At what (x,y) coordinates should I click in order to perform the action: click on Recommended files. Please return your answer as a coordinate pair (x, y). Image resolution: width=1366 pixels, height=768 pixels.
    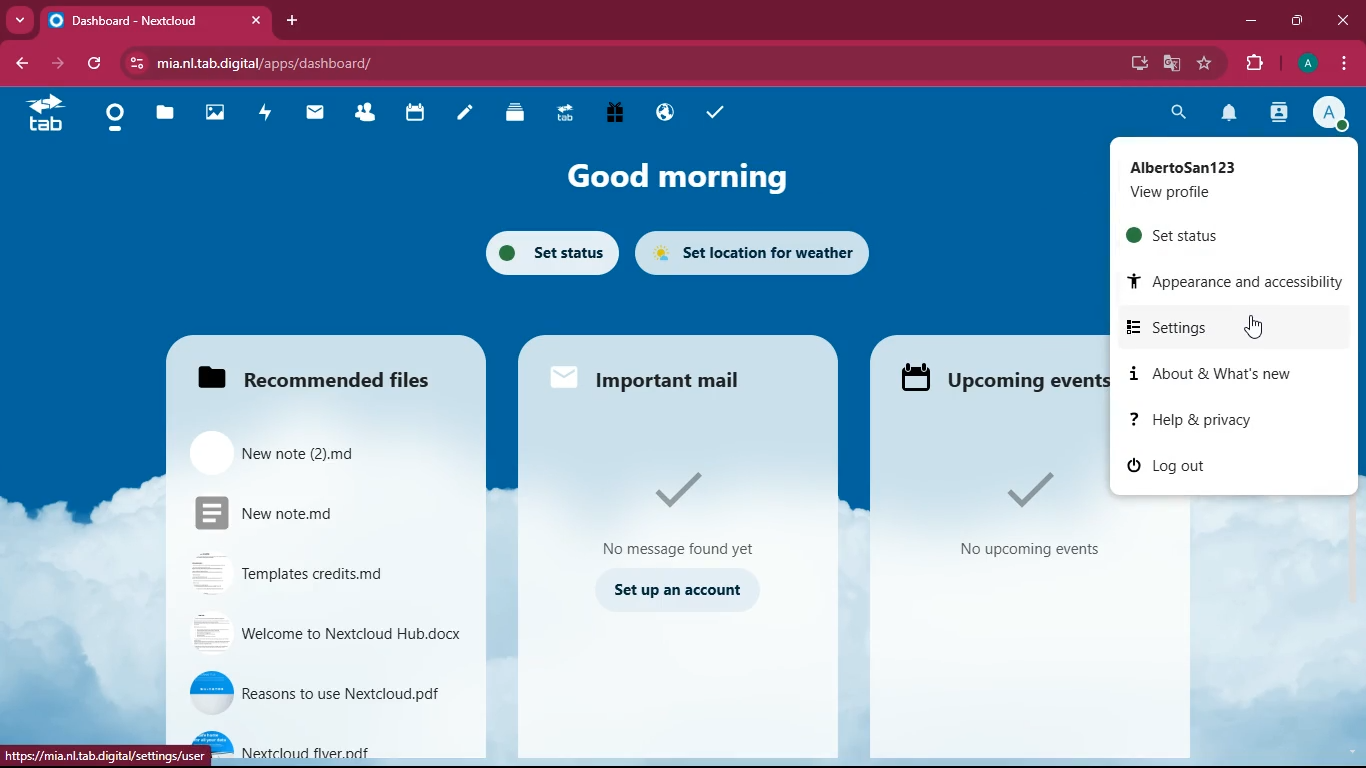
    Looking at the image, I should click on (316, 382).